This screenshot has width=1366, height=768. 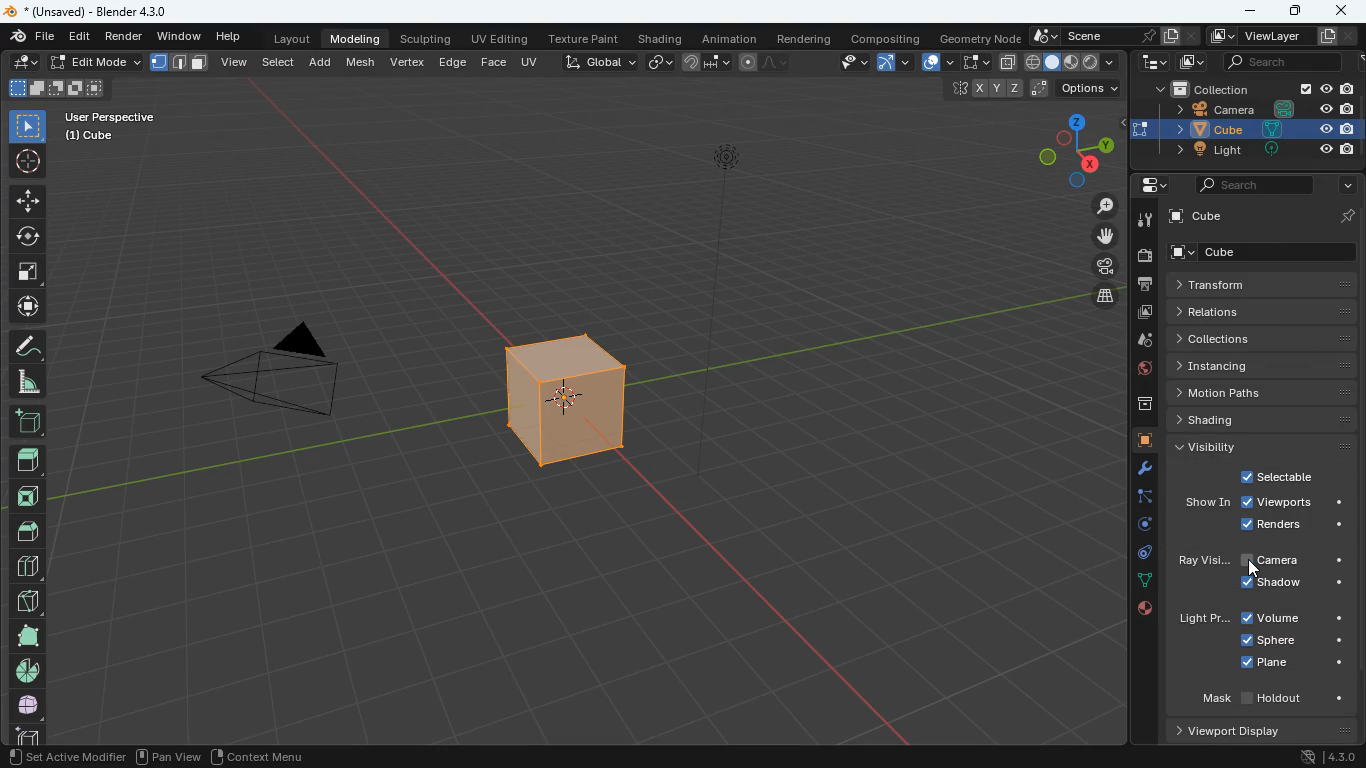 What do you see at coordinates (228, 37) in the screenshot?
I see `help` at bounding box center [228, 37].